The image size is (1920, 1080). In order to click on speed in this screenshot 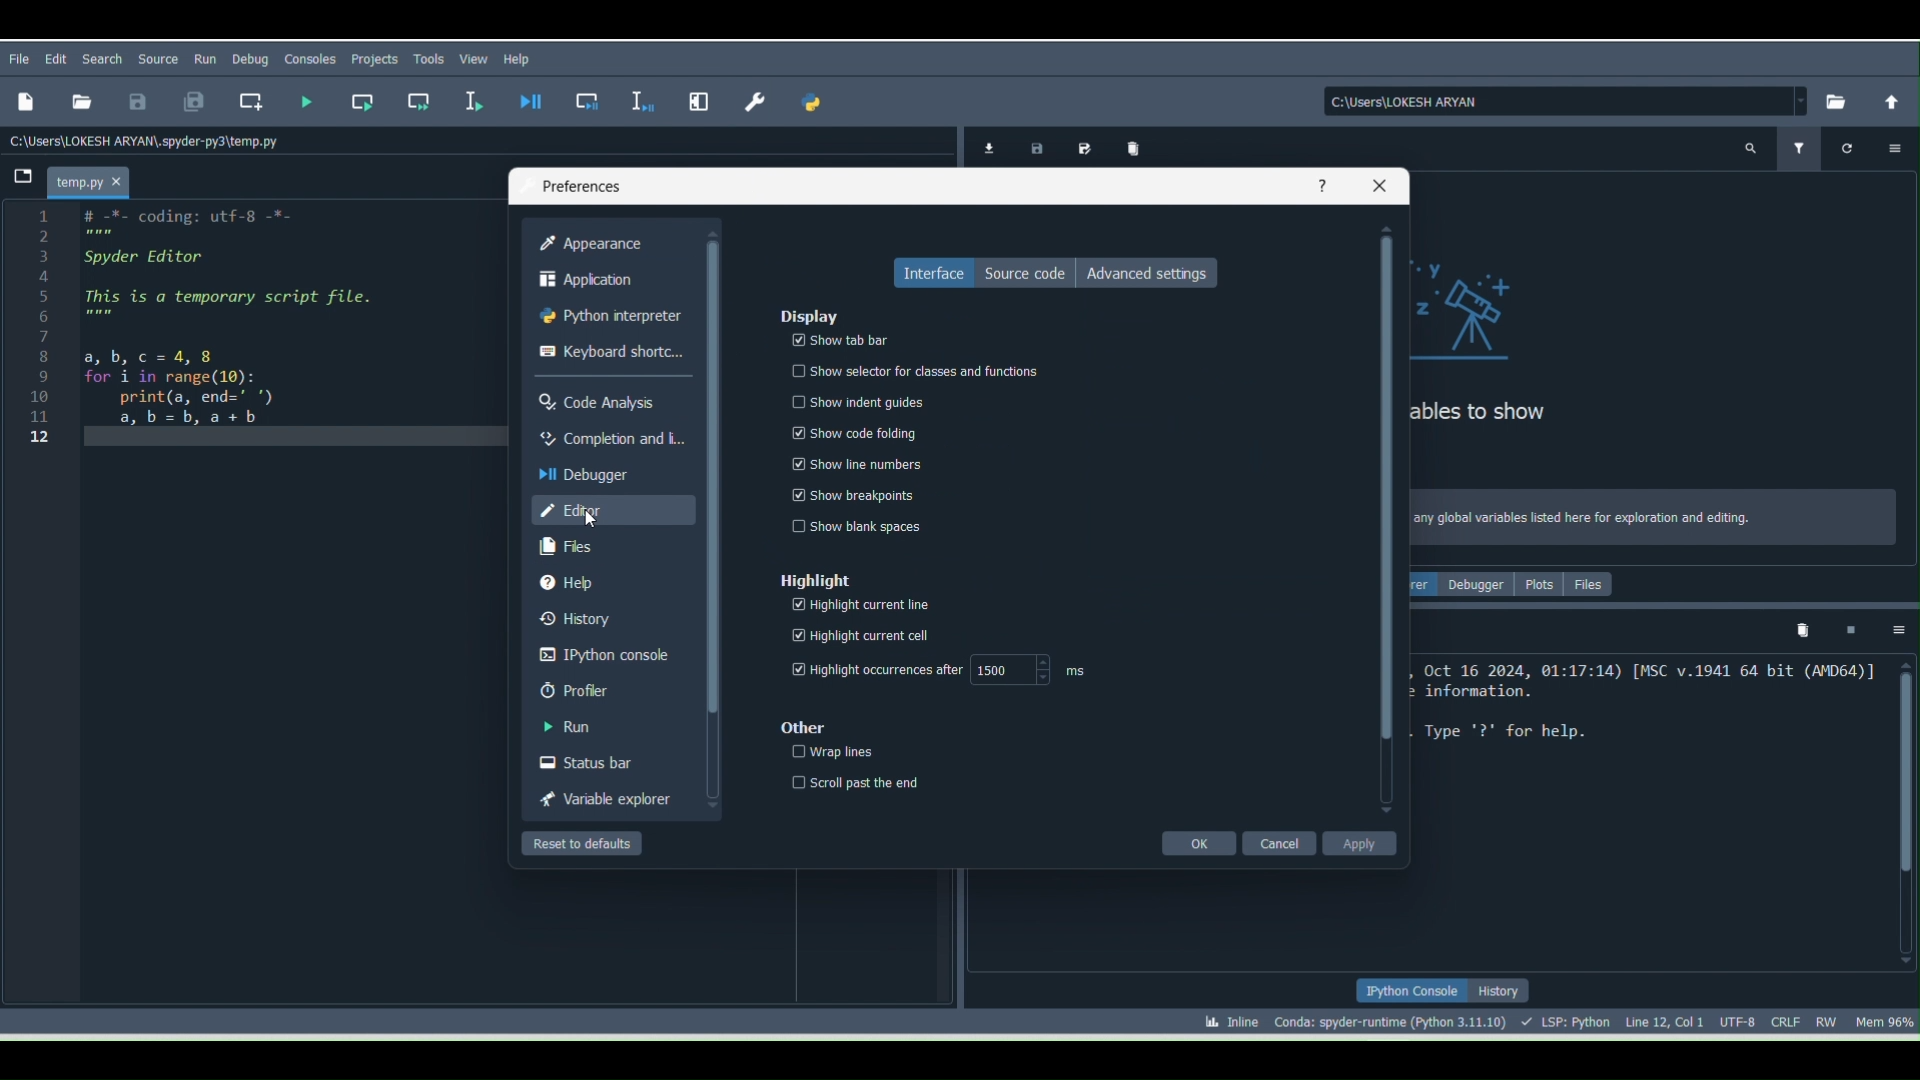, I will do `click(1042, 667)`.